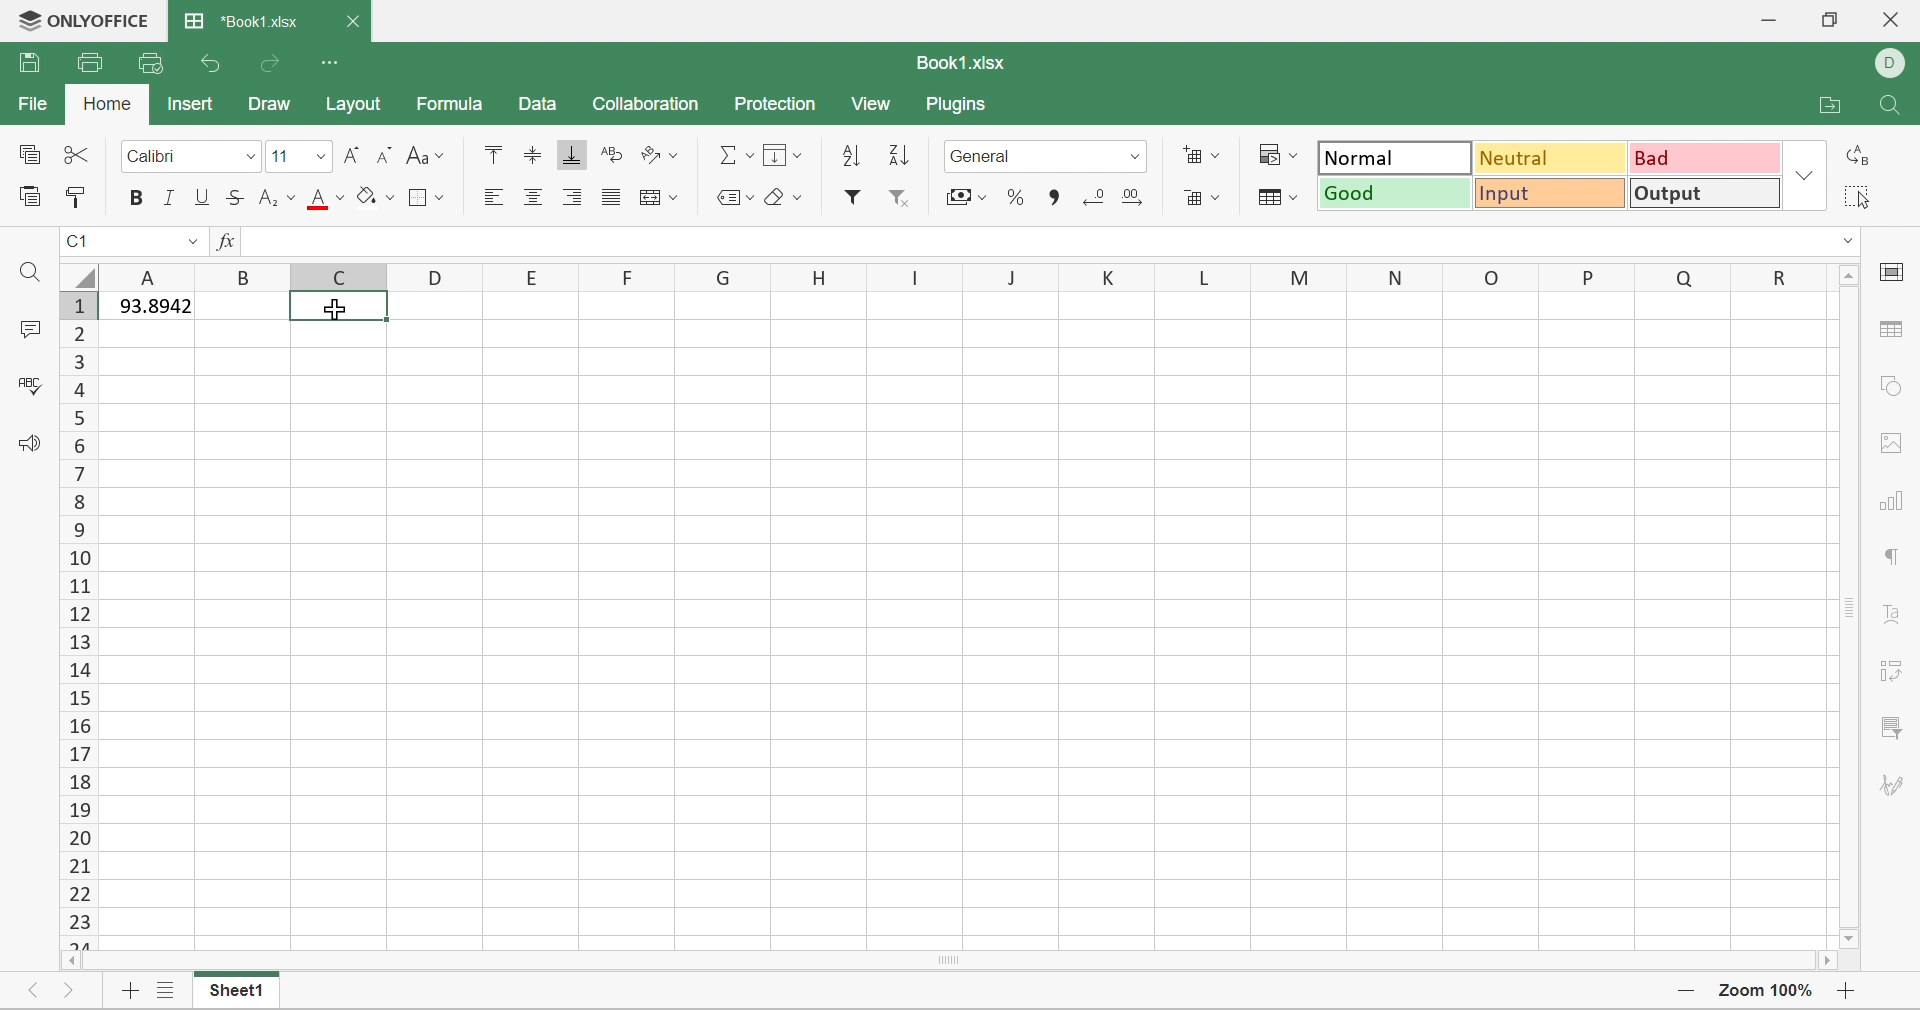 The image size is (1920, 1010). I want to click on Image settings, so click(1888, 442).